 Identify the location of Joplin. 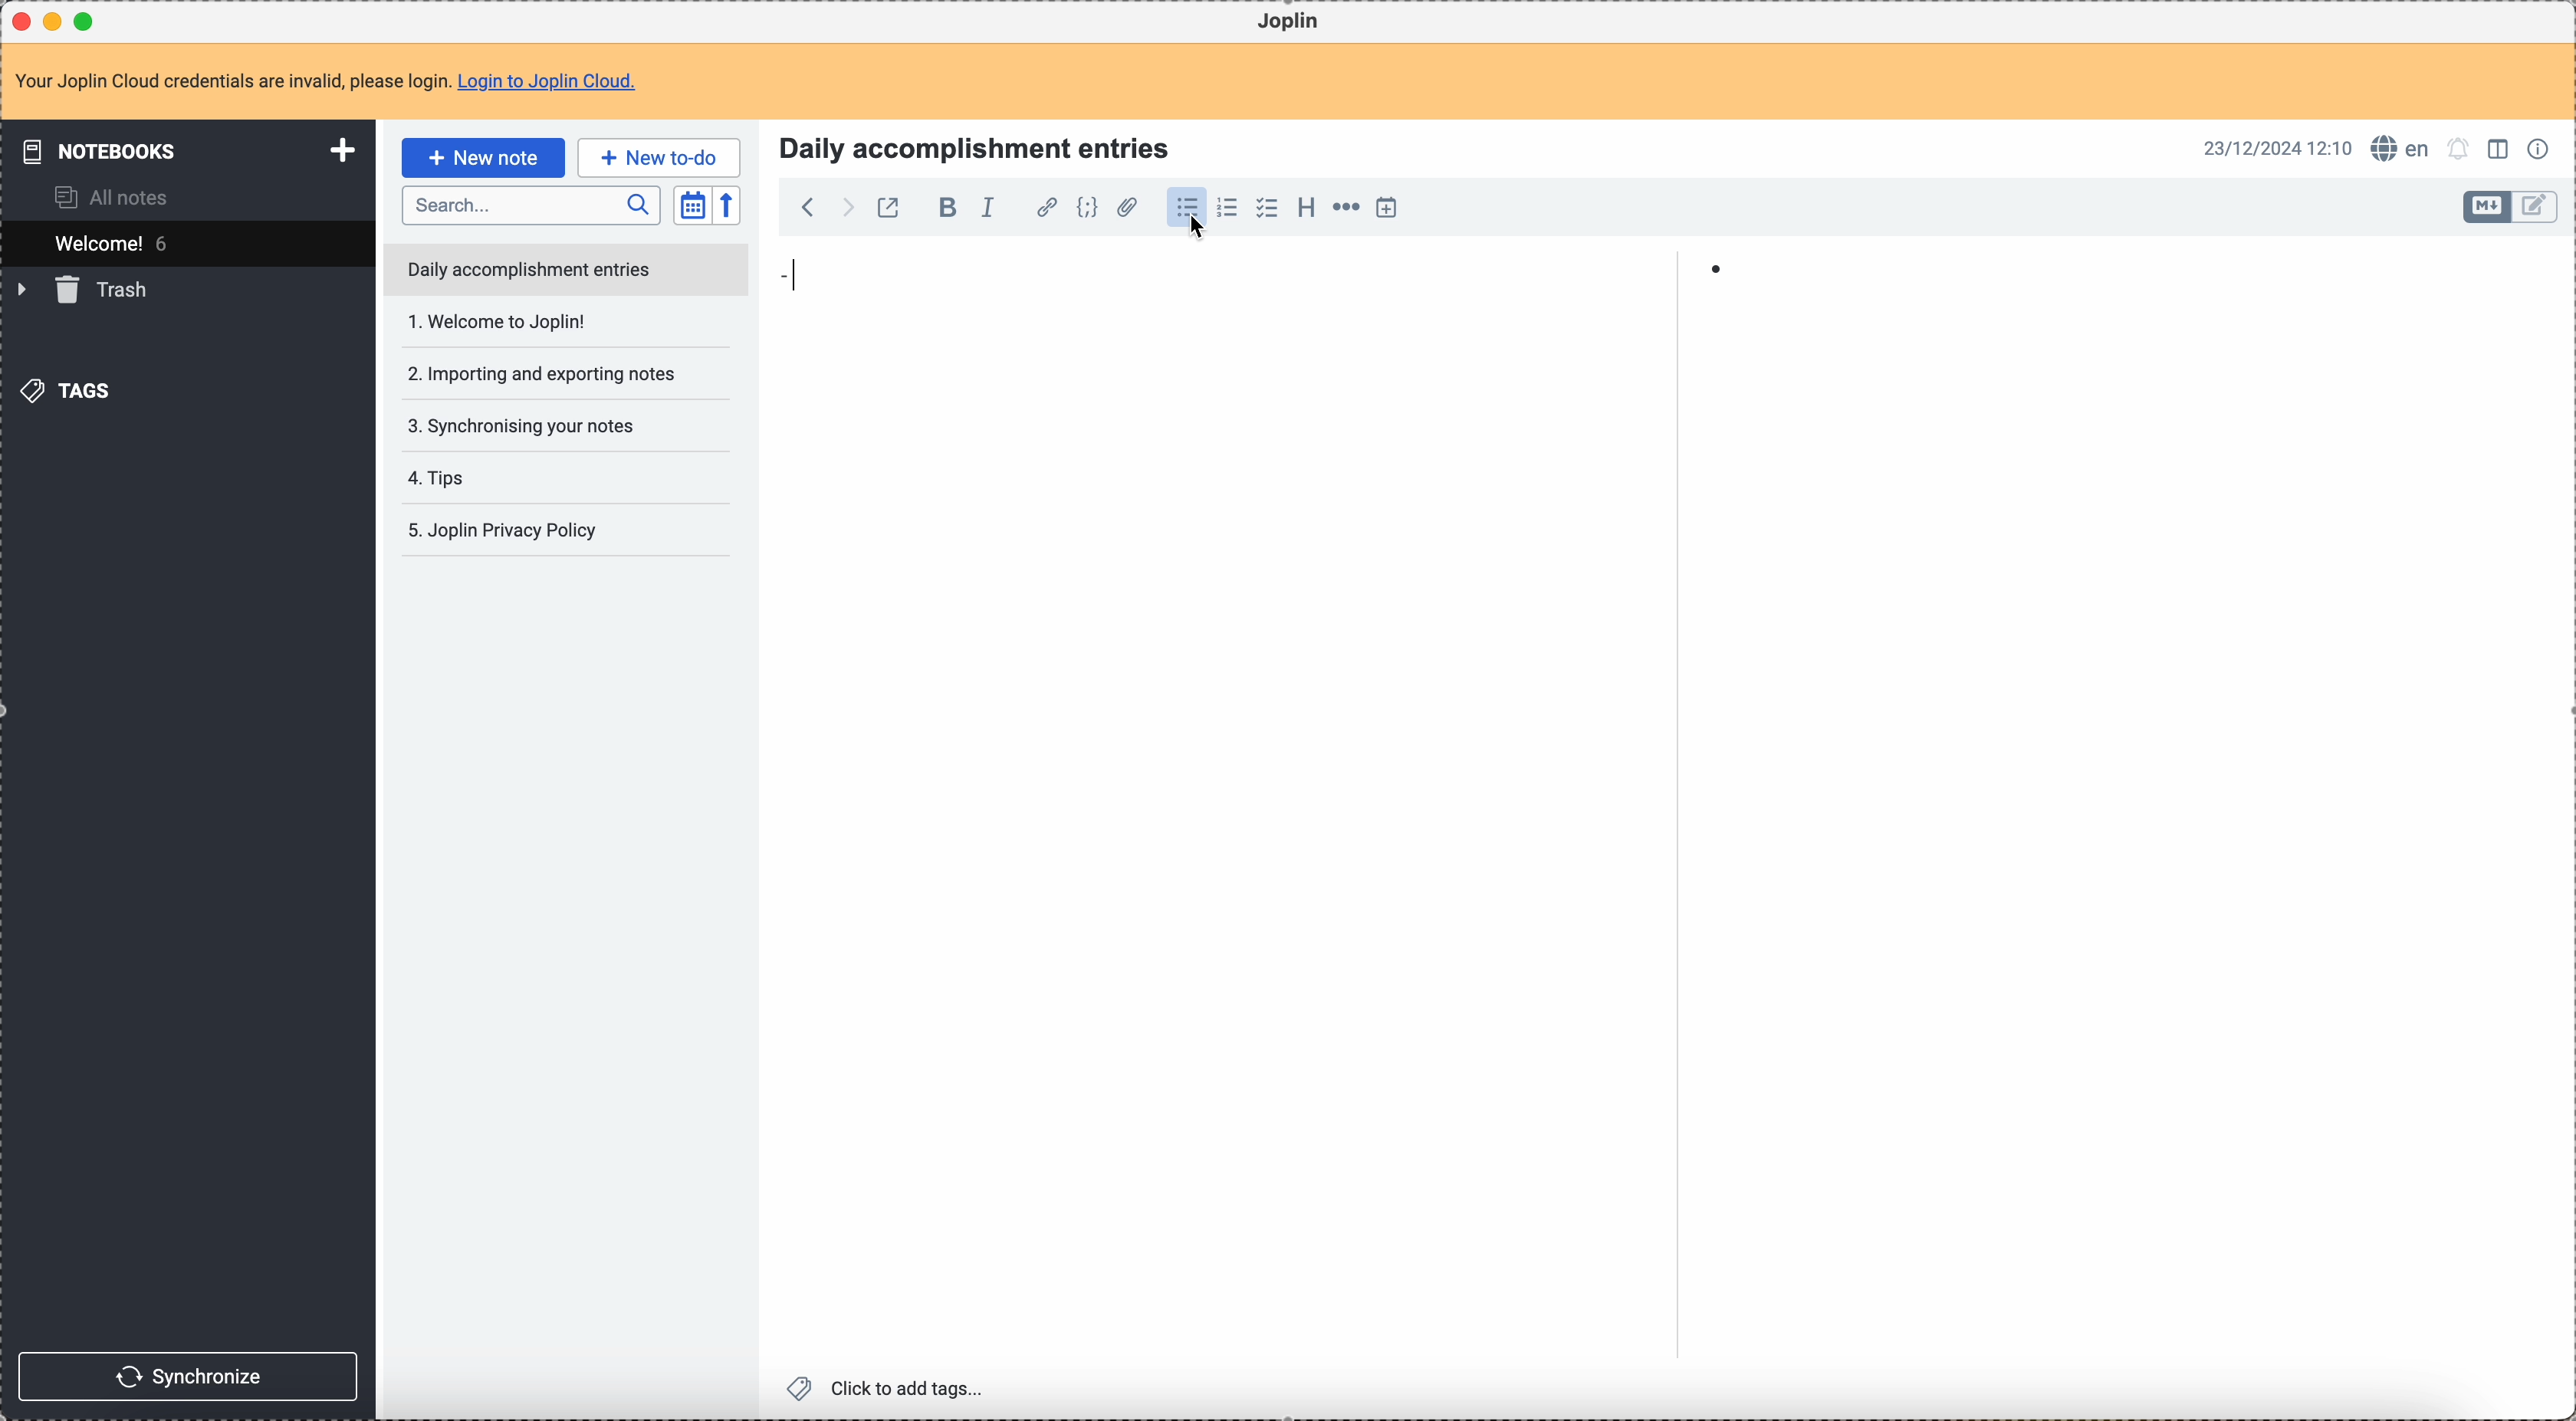
(1291, 22).